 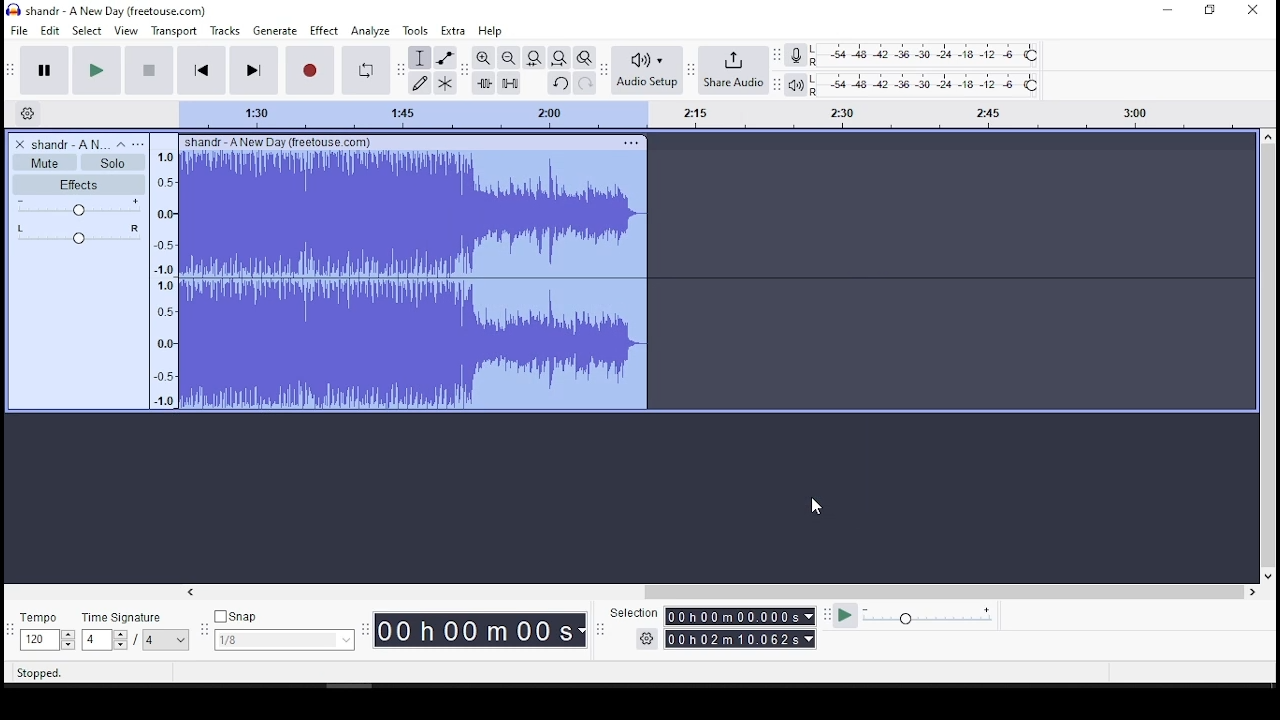 What do you see at coordinates (28, 114) in the screenshot?
I see `Settings` at bounding box center [28, 114].